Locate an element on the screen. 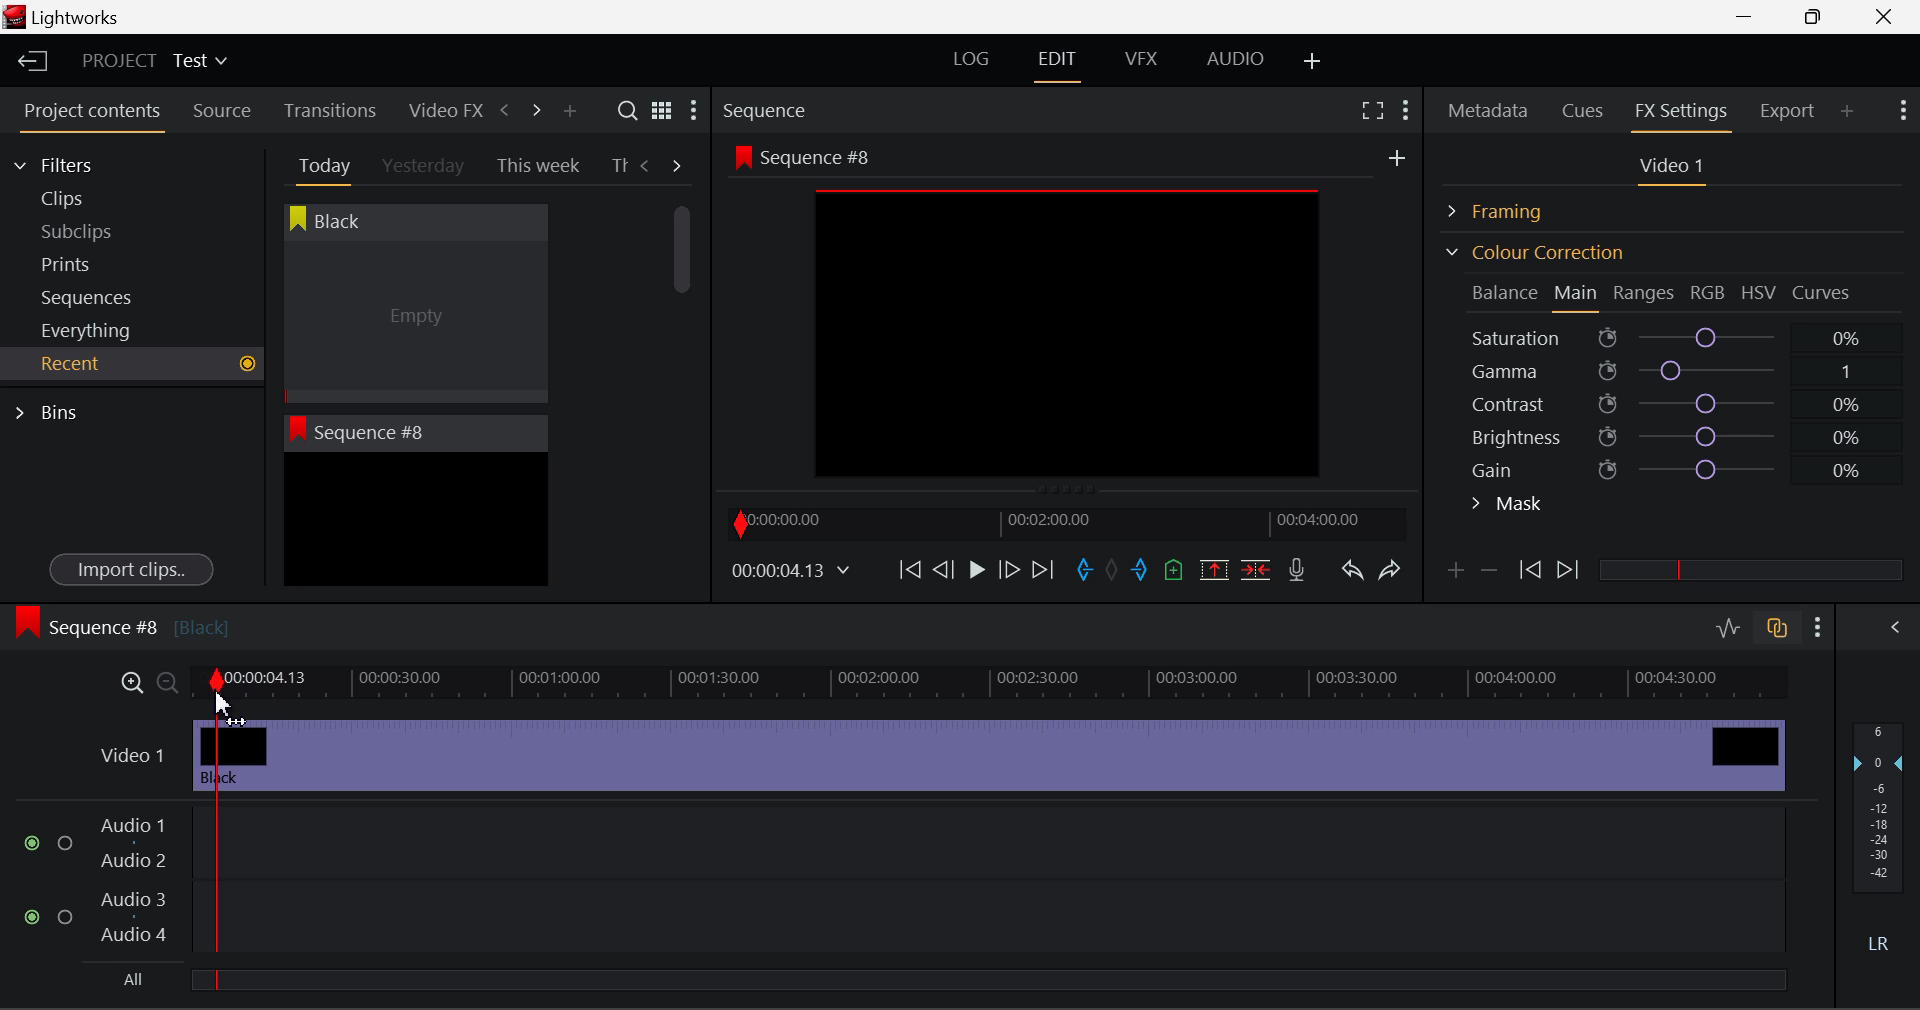  Project Title is located at coordinates (155, 62).